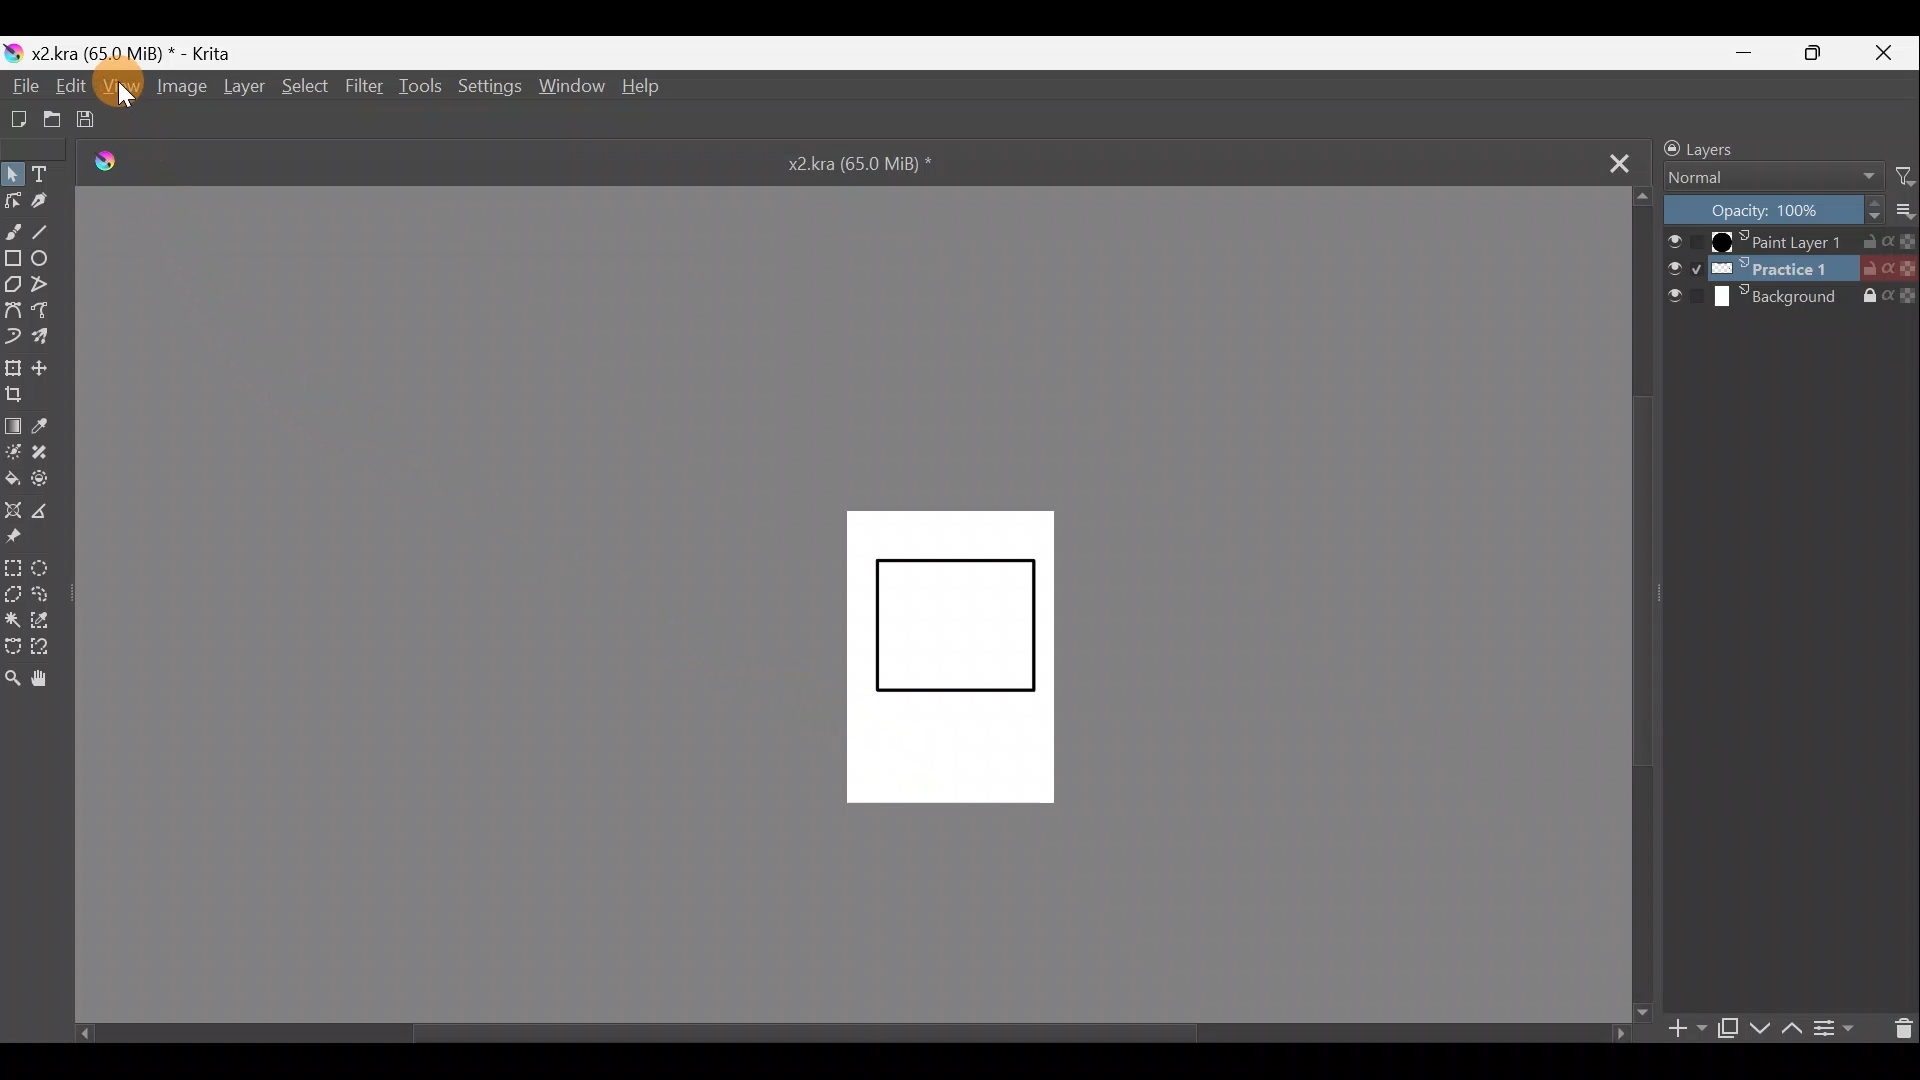  Describe the element at coordinates (1840, 1029) in the screenshot. I see `View /change layer properties` at that location.